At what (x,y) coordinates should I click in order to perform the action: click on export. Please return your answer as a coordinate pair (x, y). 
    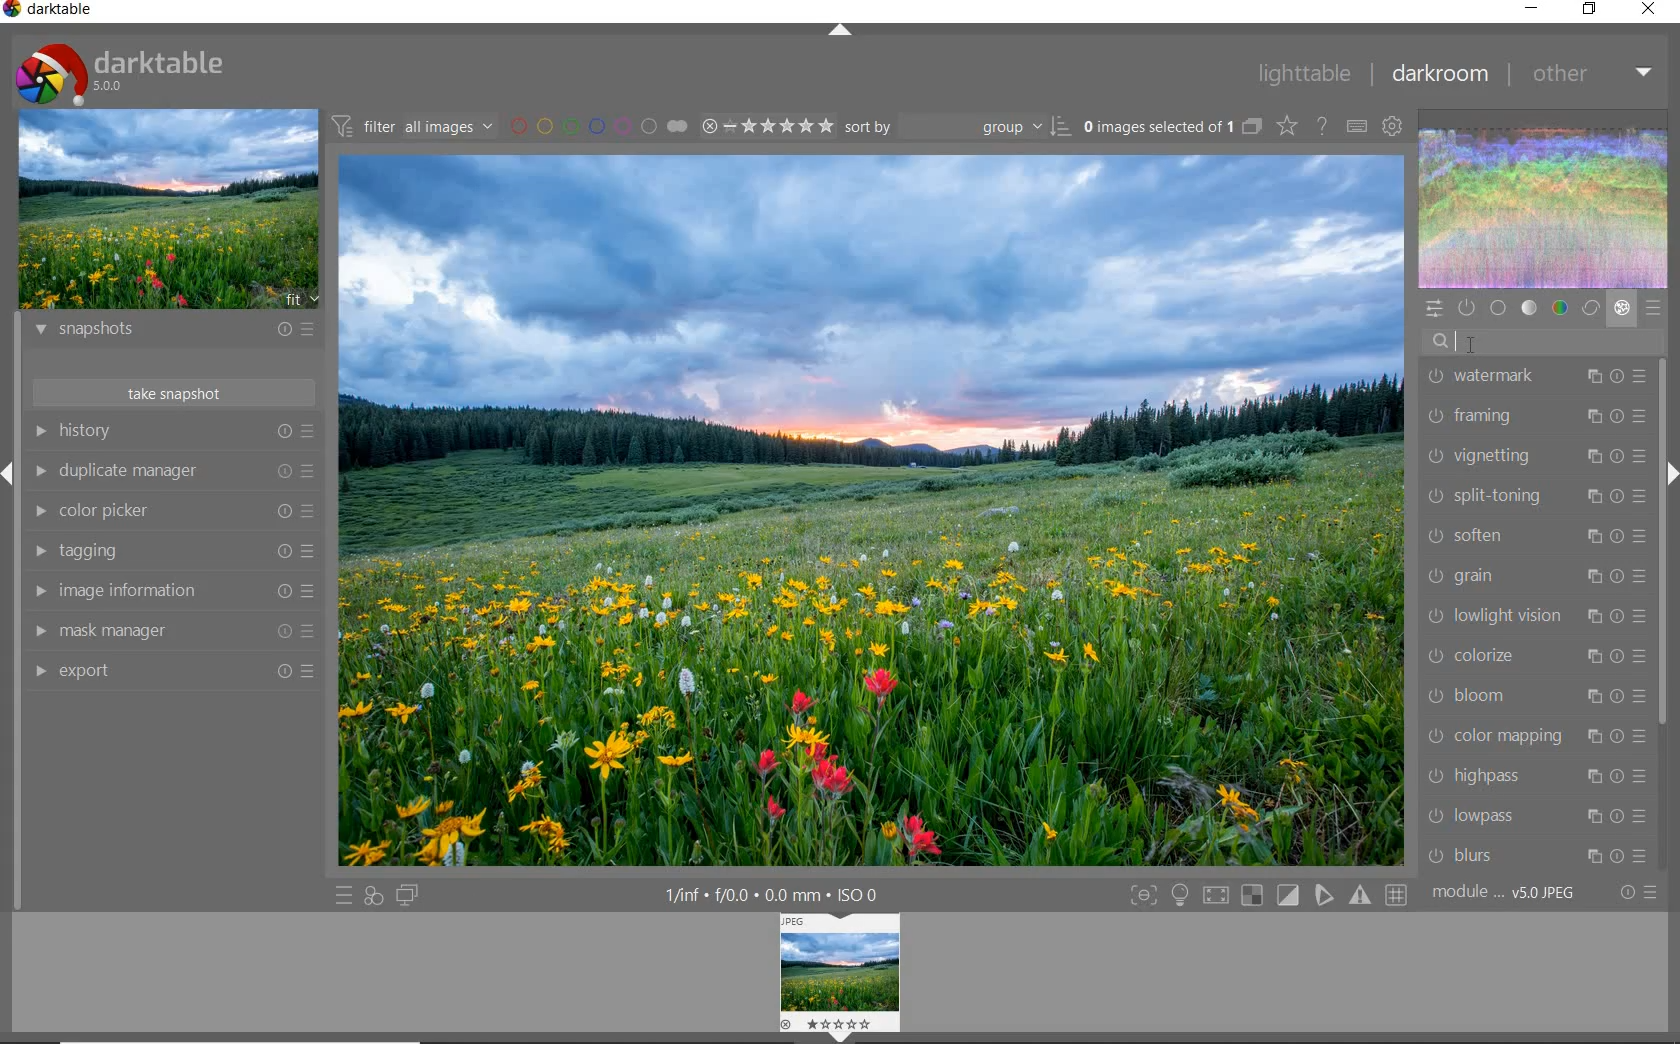
    Looking at the image, I should click on (175, 672).